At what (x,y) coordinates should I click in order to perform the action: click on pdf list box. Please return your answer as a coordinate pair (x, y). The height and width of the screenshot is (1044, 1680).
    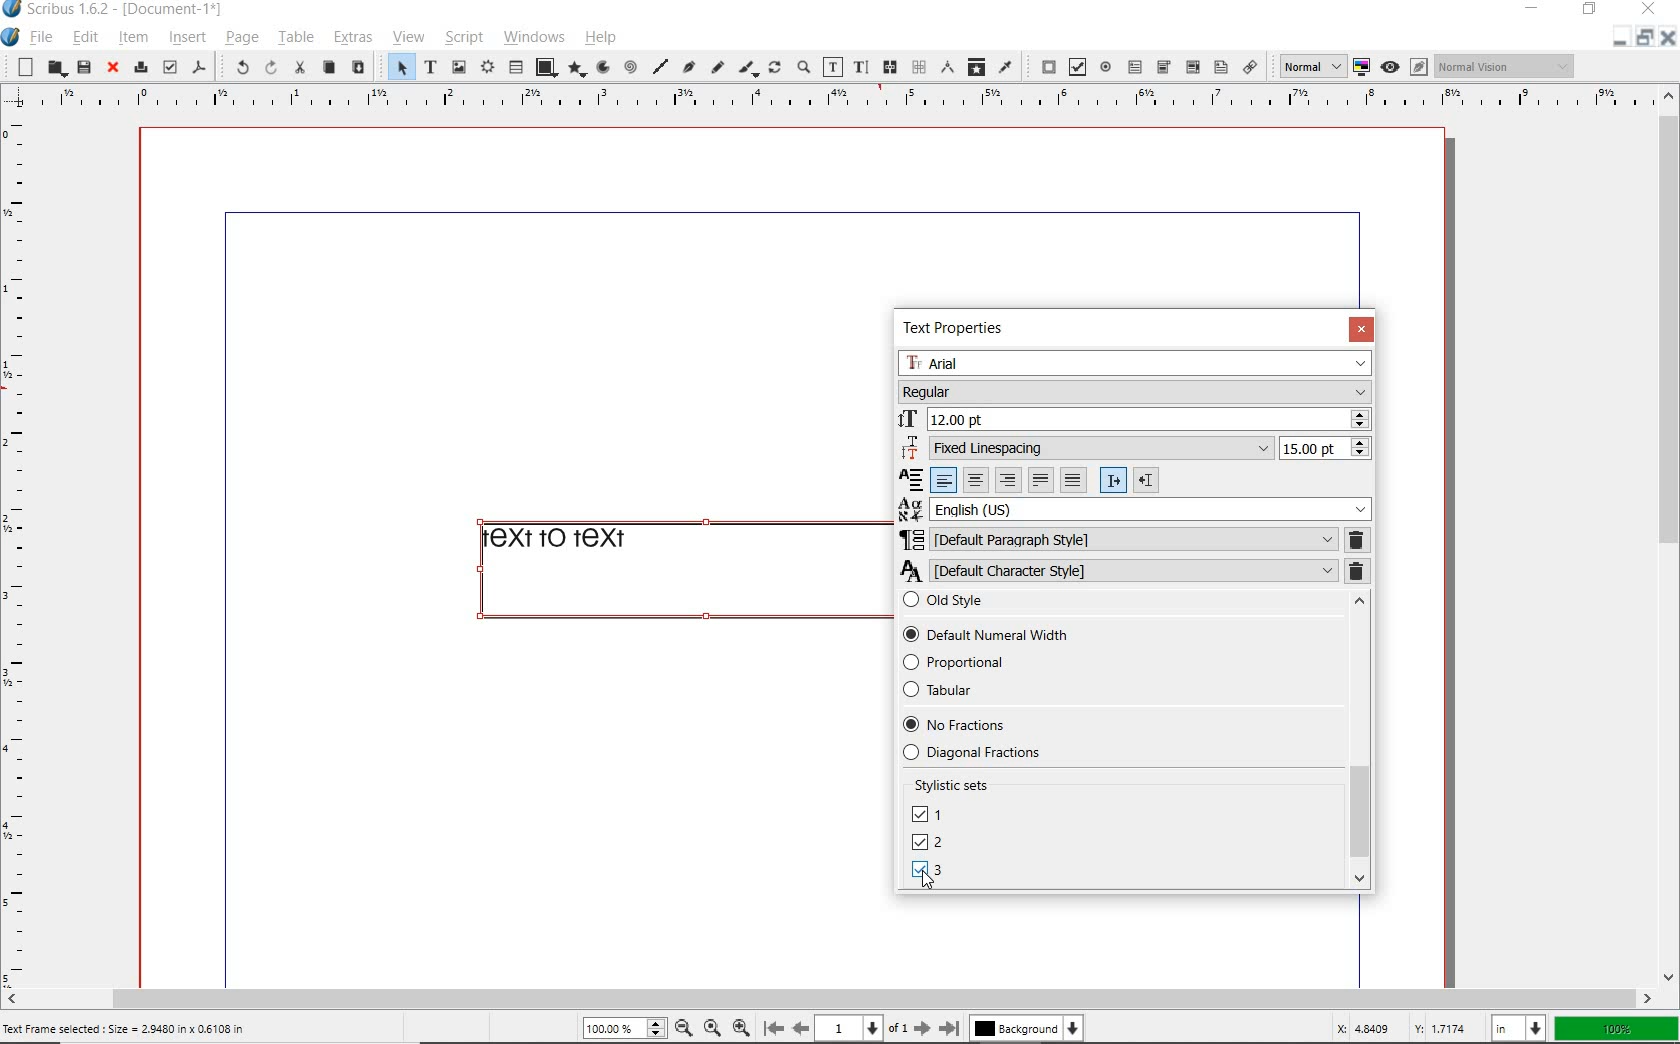
    Looking at the image, I should click on (1191, 66).